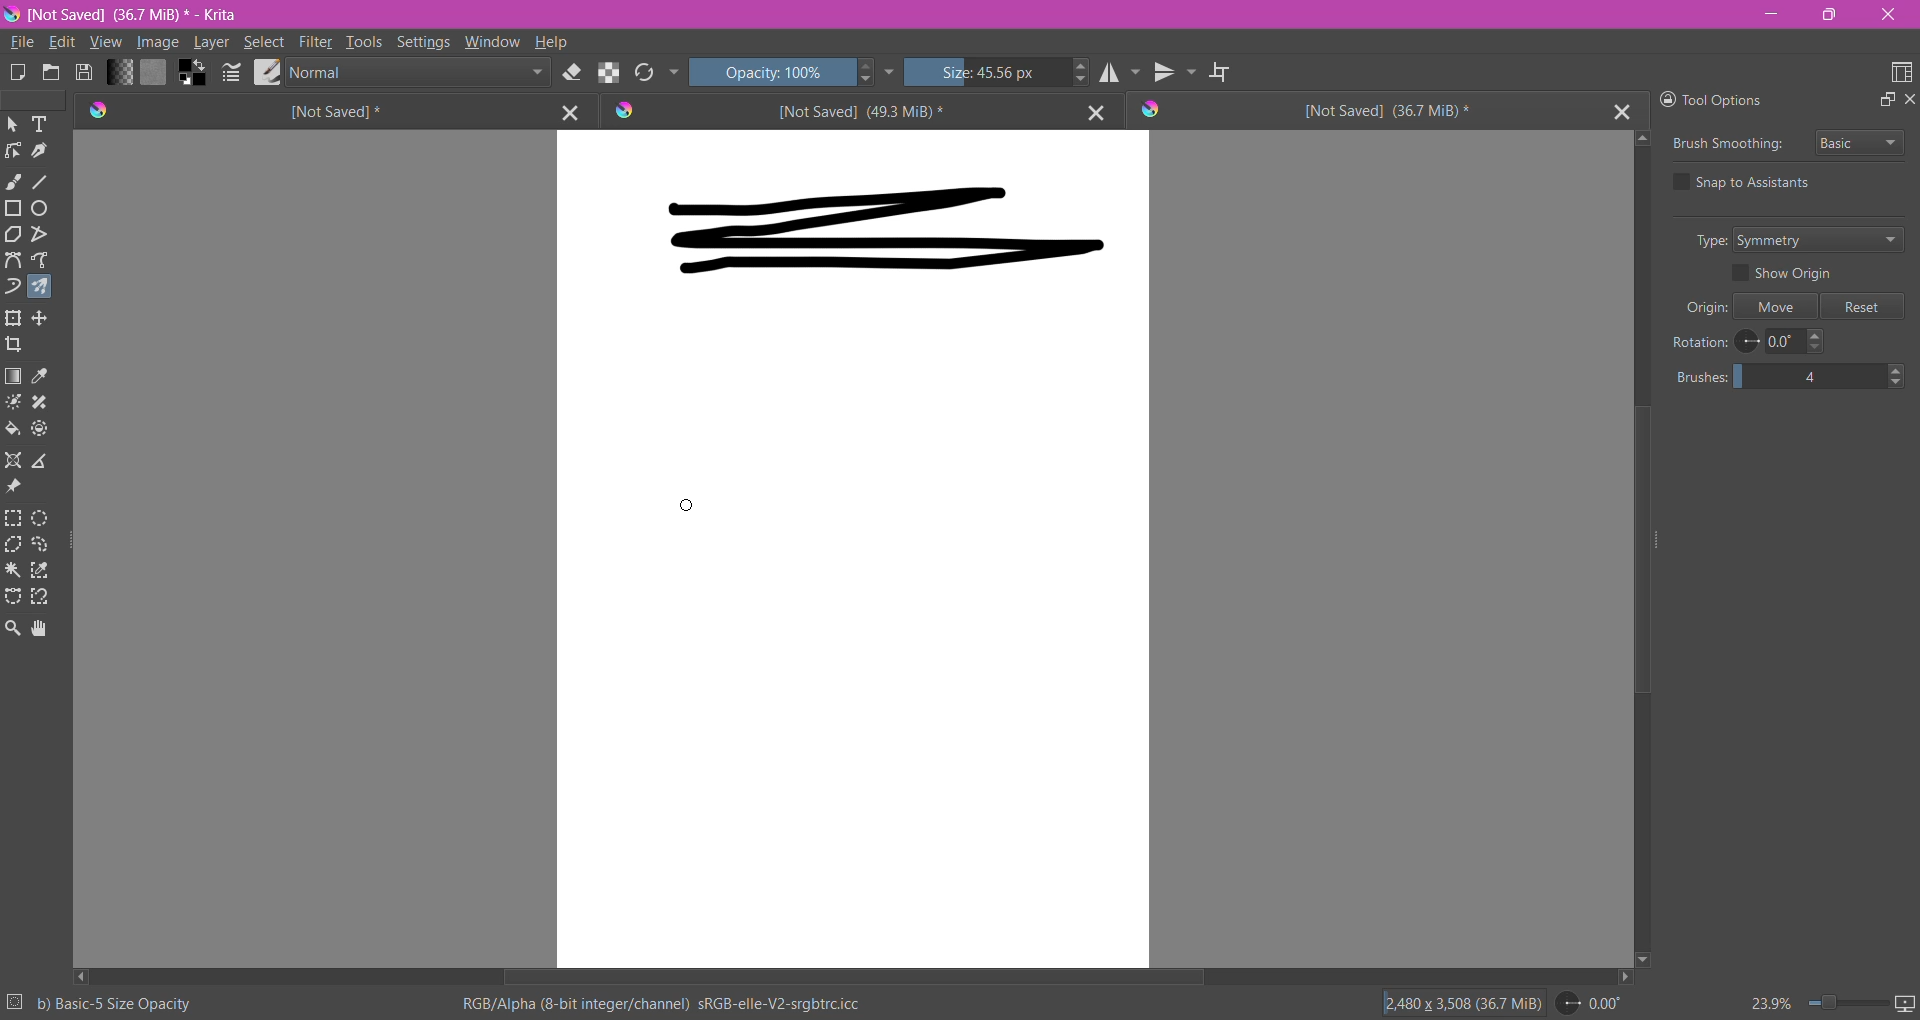 The width and height of the screenshot is (1920, 1020). Describe the element at coordinates (416, 72) in the screenshot. I see `Blending Mode` at that location.